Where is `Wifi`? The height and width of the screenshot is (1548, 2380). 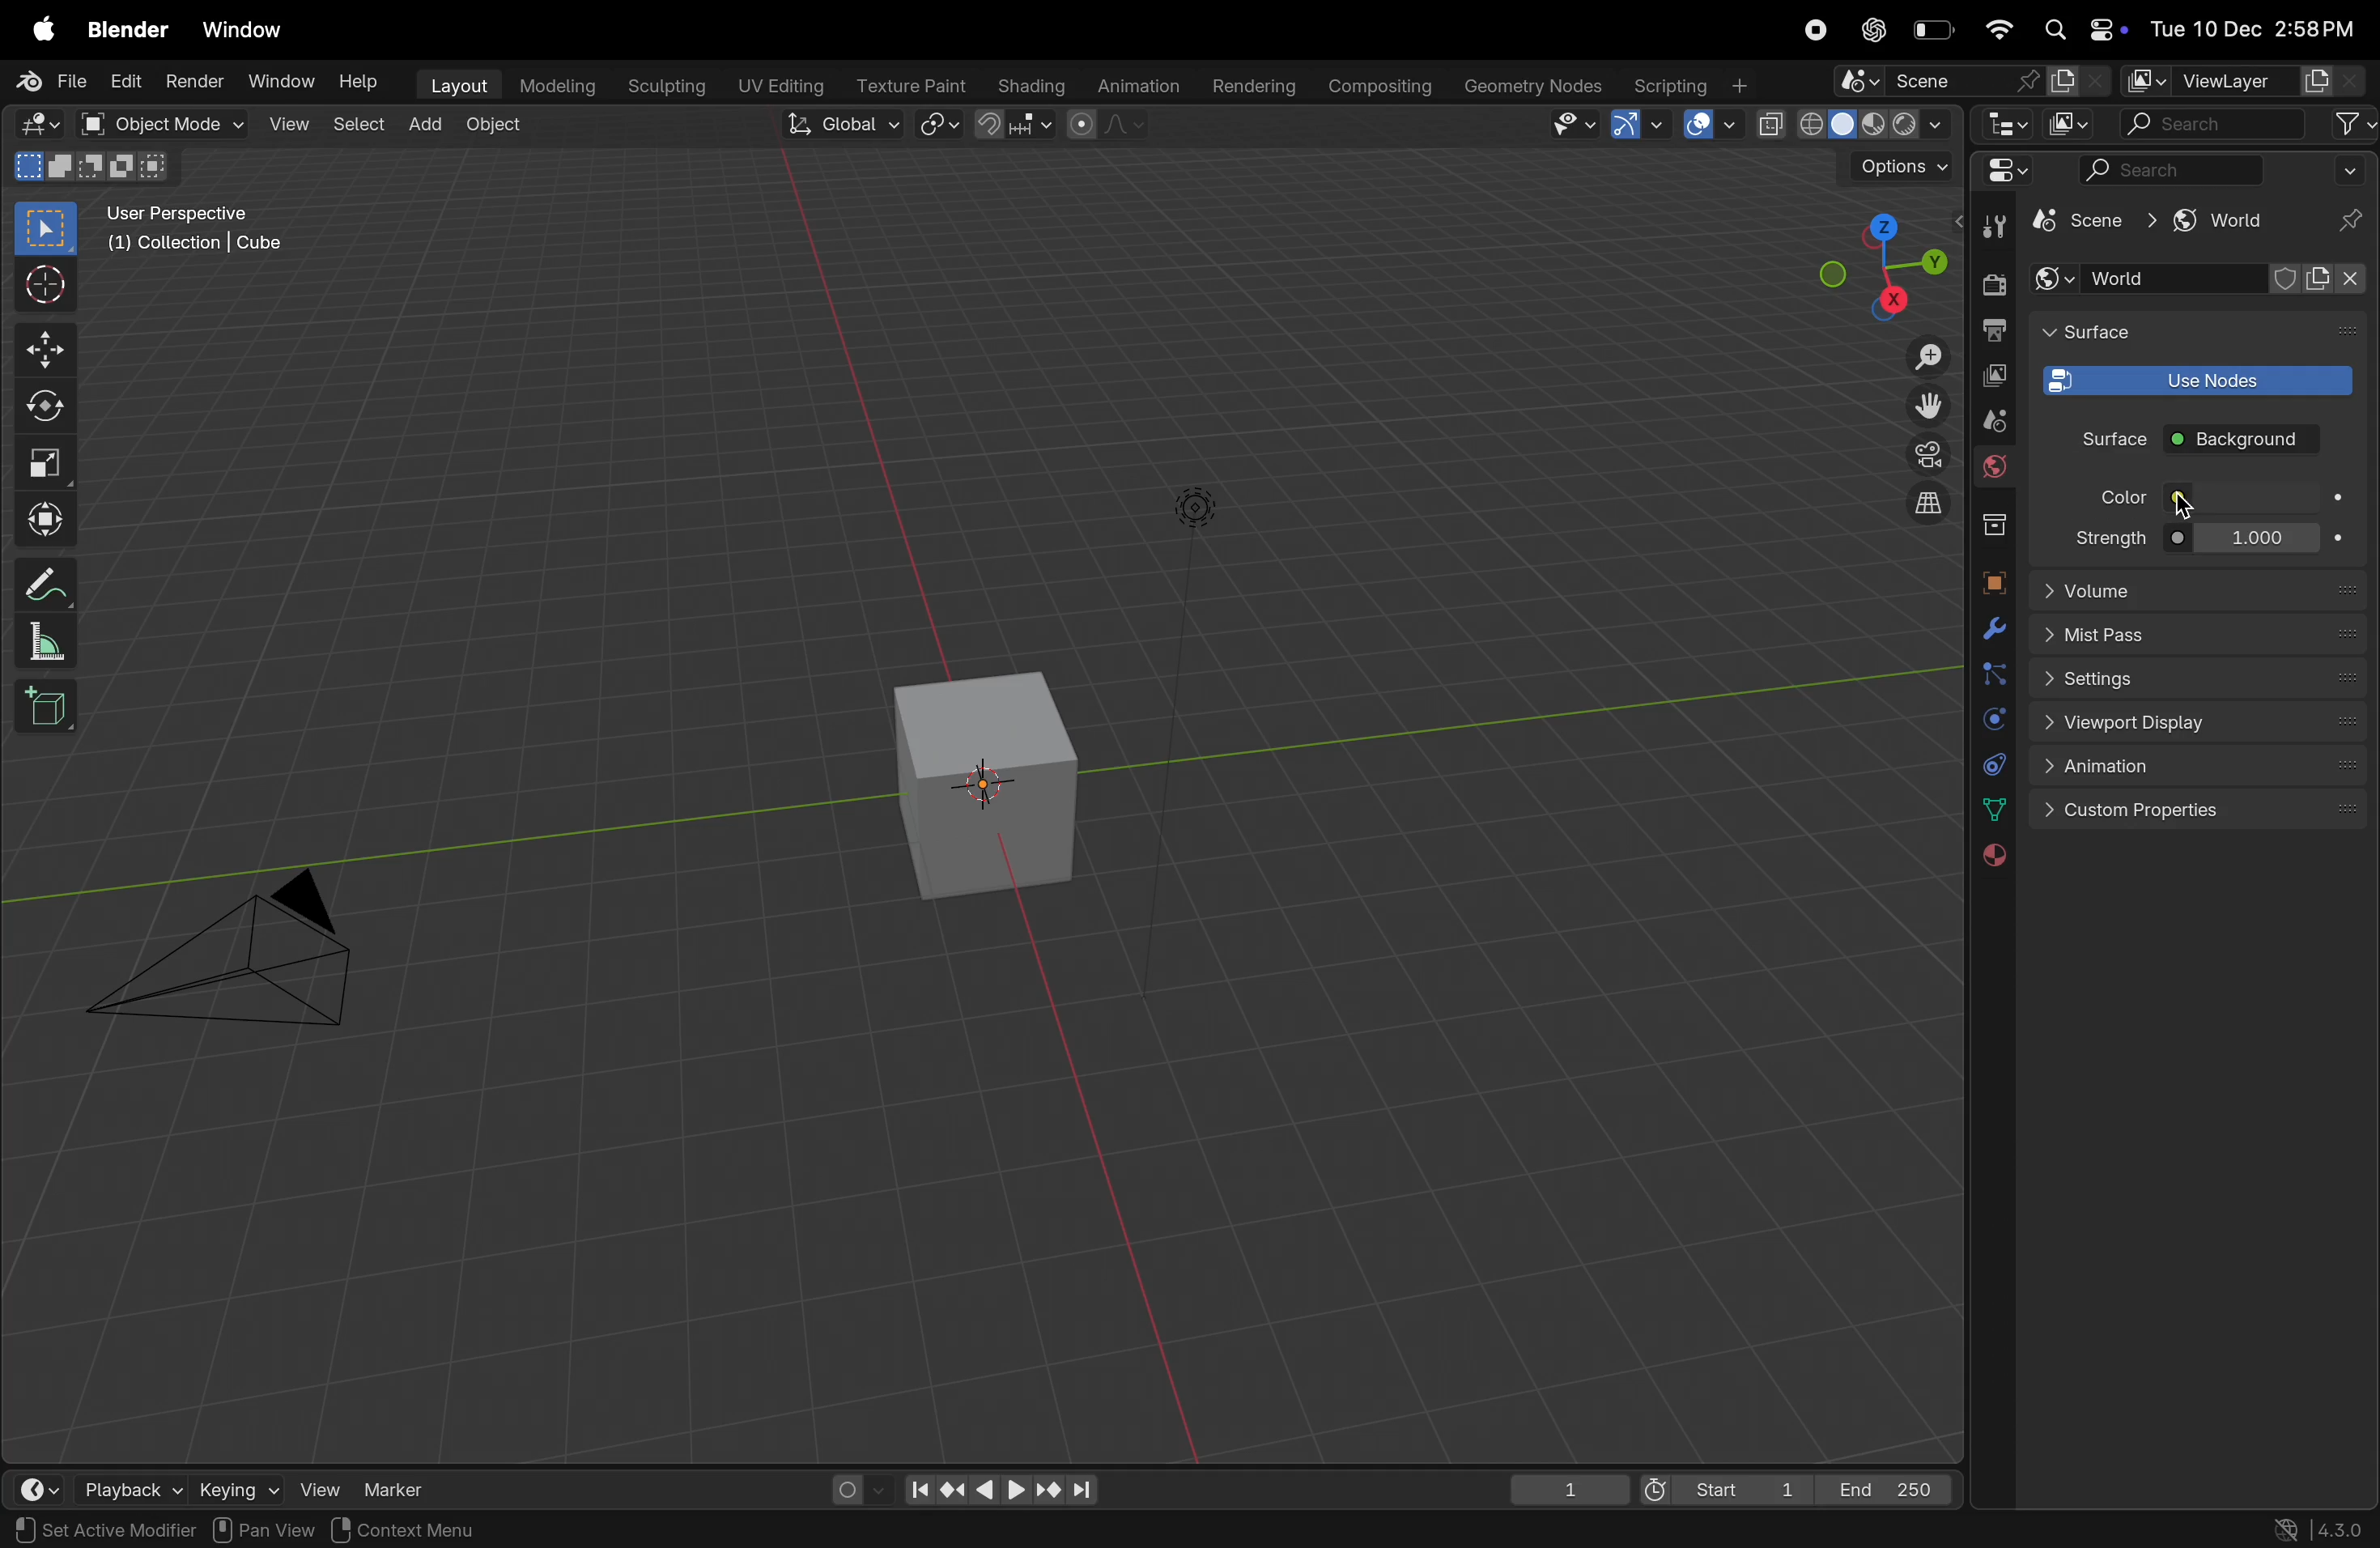
Wifi is located at coordinates (1998, 31).